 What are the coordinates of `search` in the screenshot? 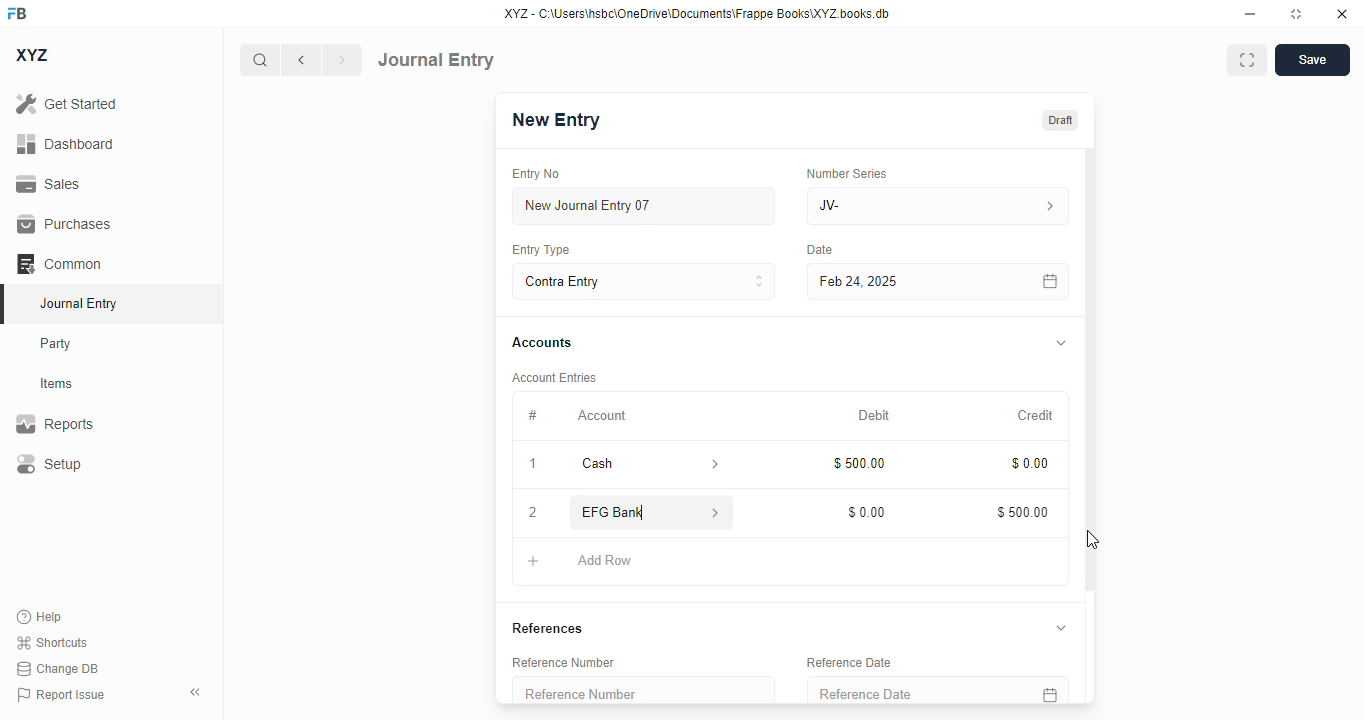 It's located at (259, 60).